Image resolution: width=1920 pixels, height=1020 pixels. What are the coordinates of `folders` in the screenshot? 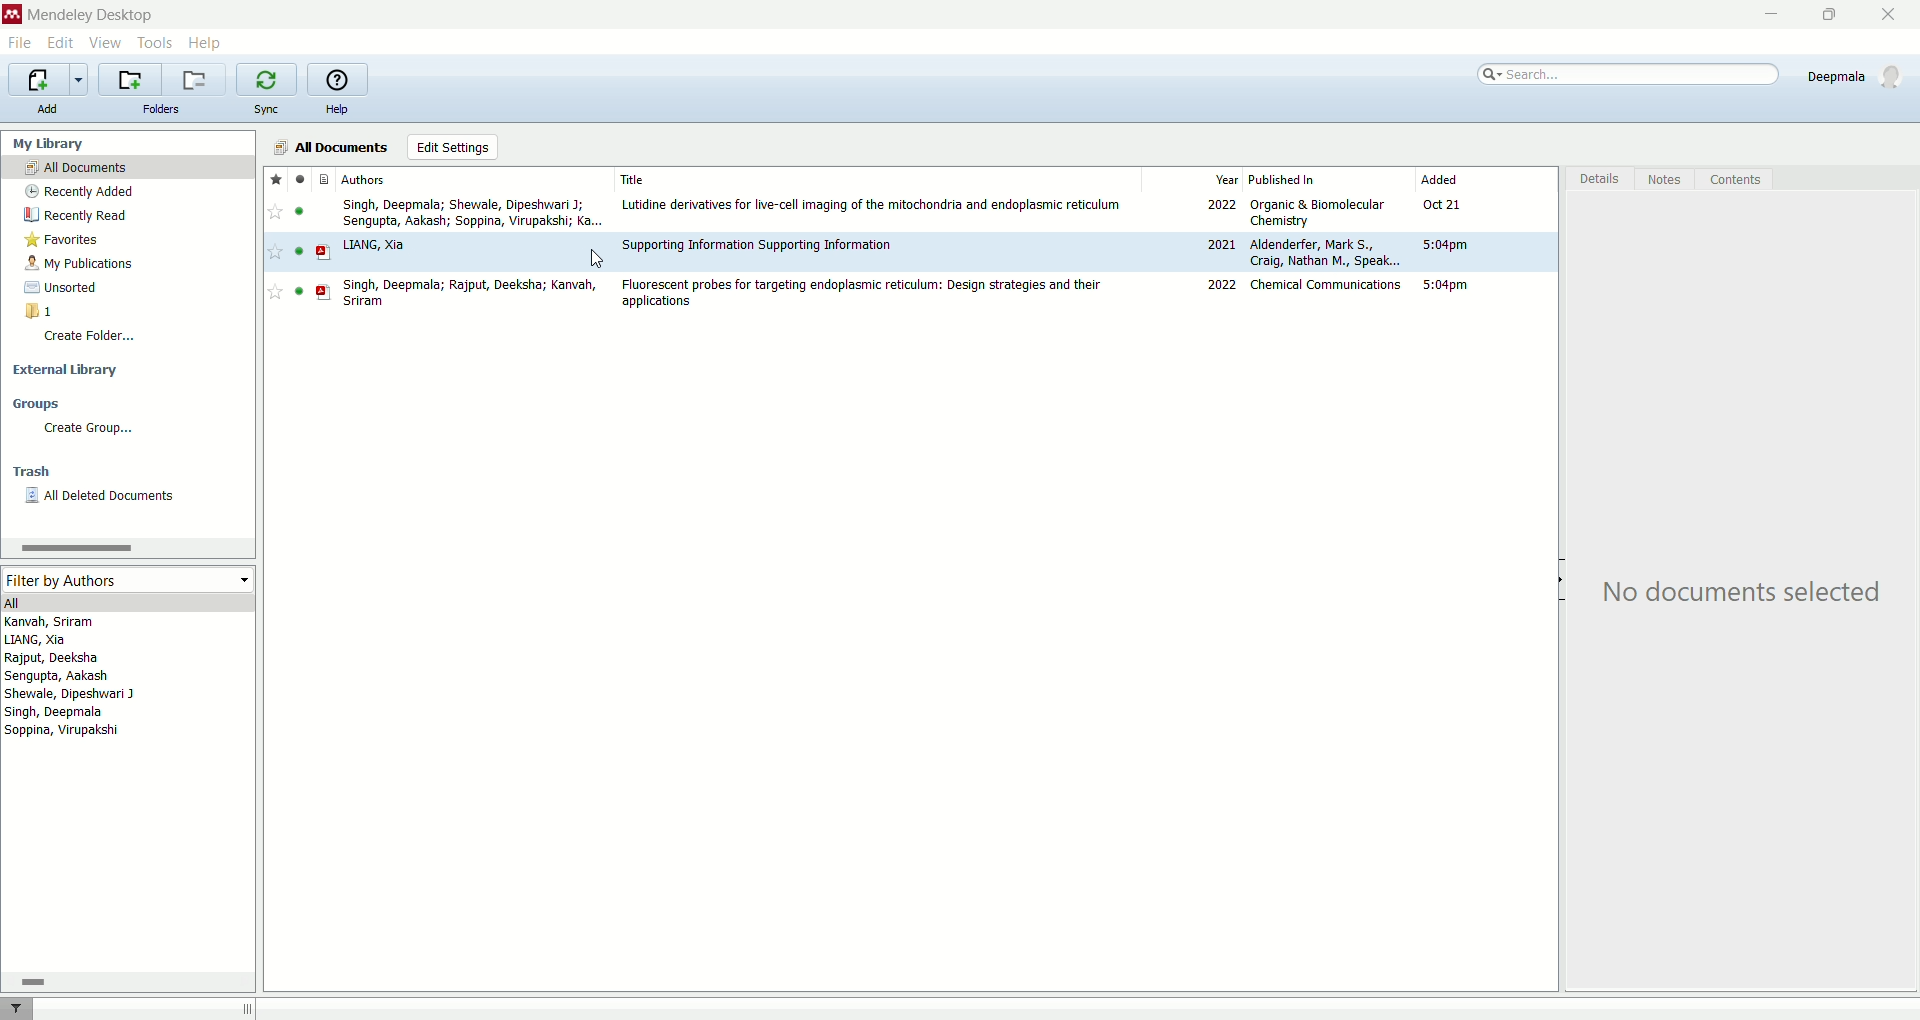 It's located at (164, 110).